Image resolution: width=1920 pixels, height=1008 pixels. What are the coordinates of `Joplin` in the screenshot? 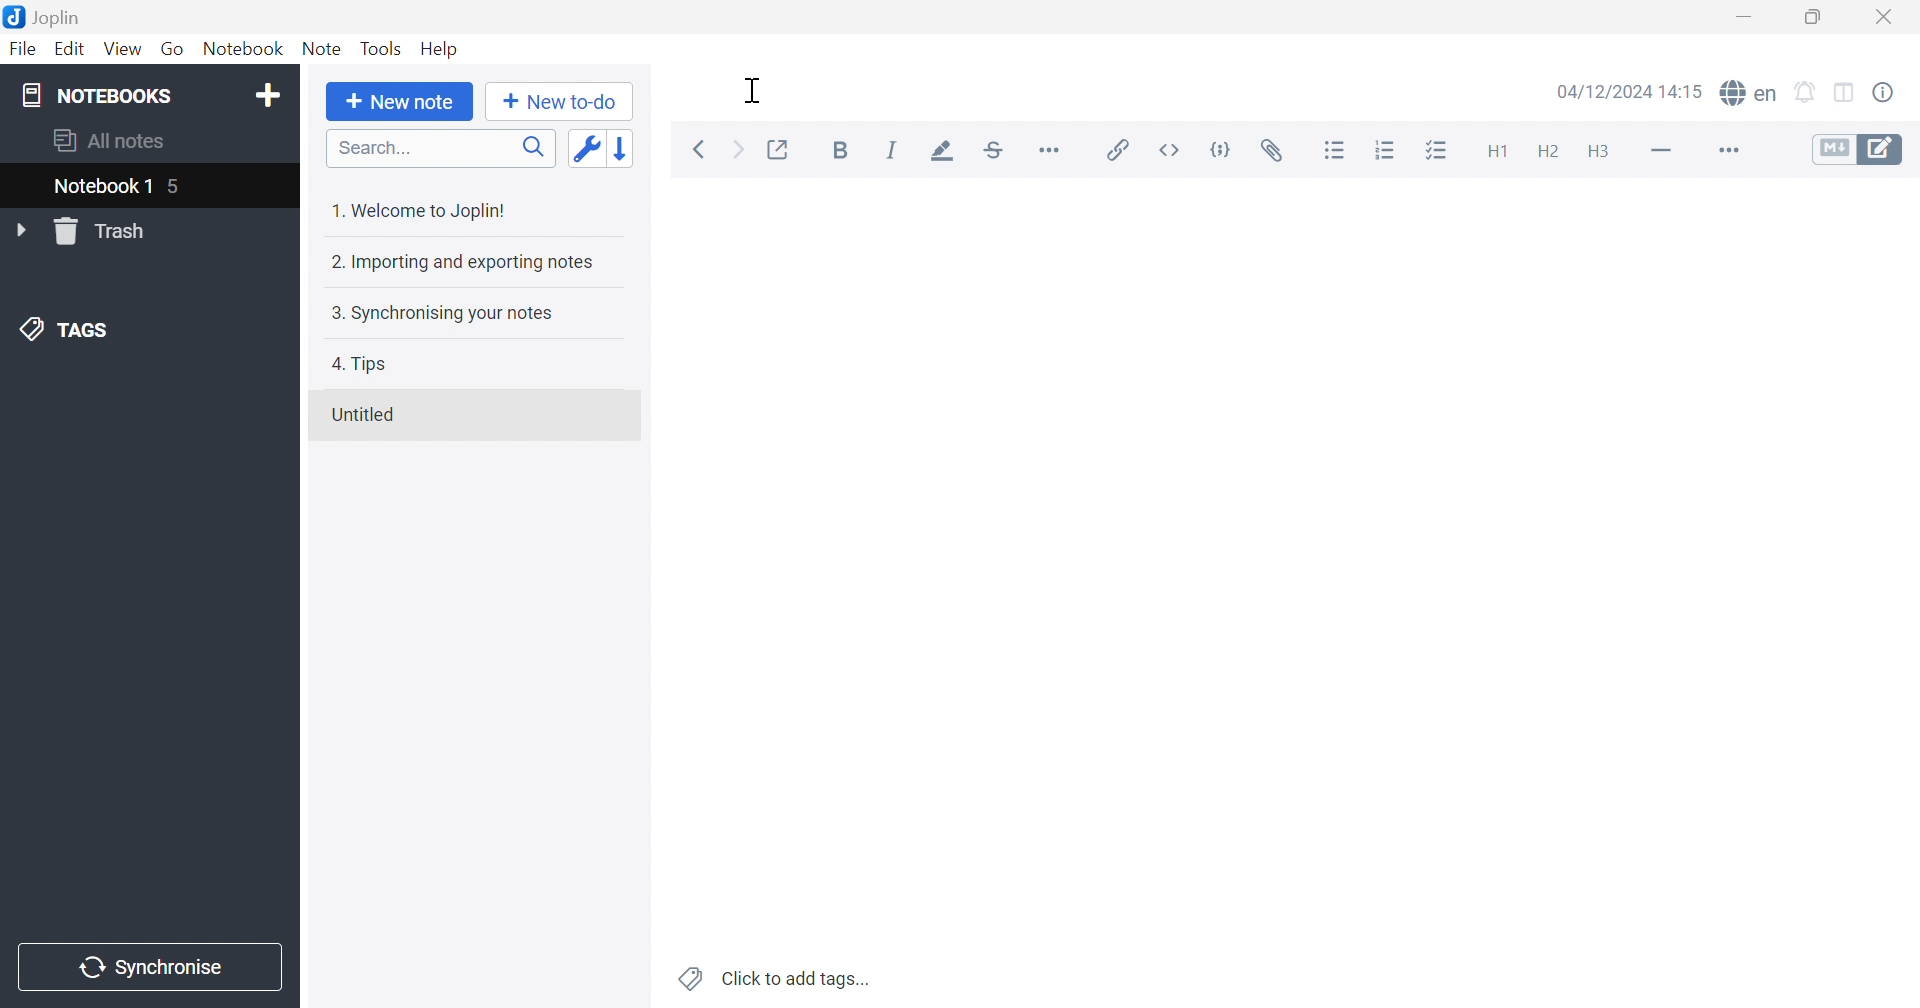 It's located at (42, 15).